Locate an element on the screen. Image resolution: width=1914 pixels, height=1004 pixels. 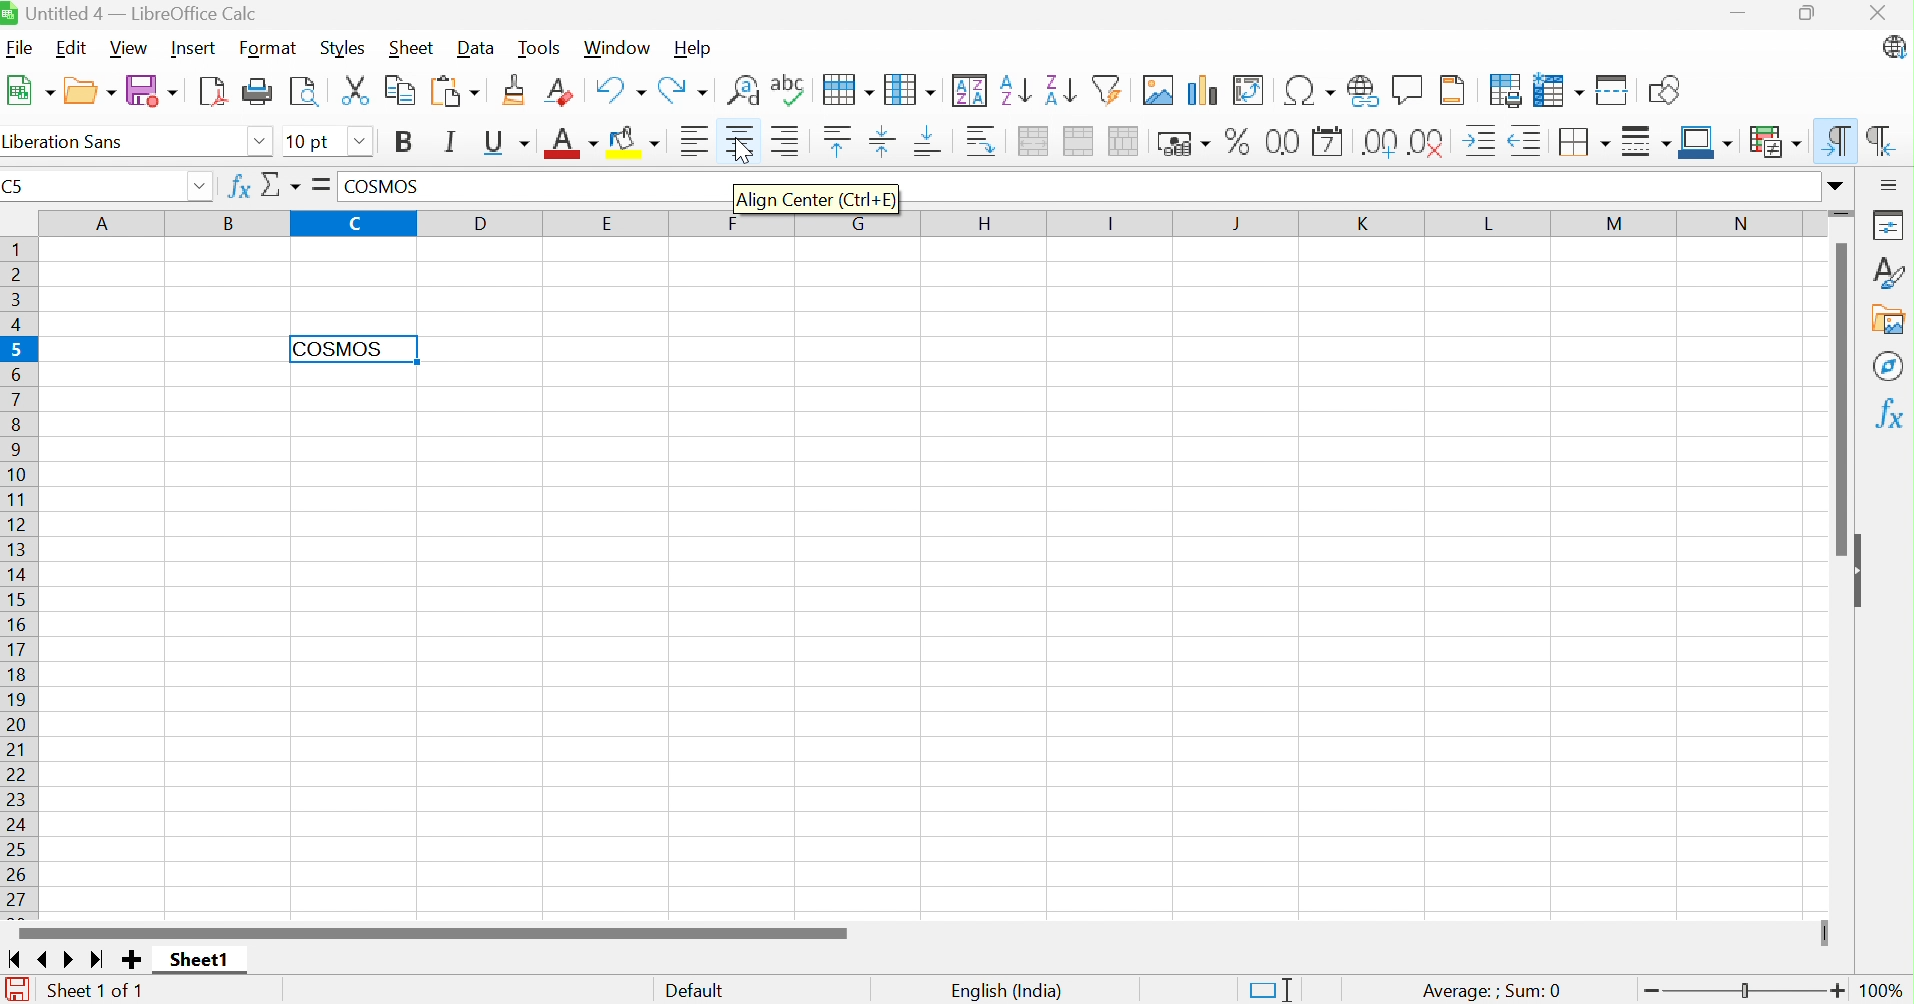
Align Top is located at coordinates (839, 138).